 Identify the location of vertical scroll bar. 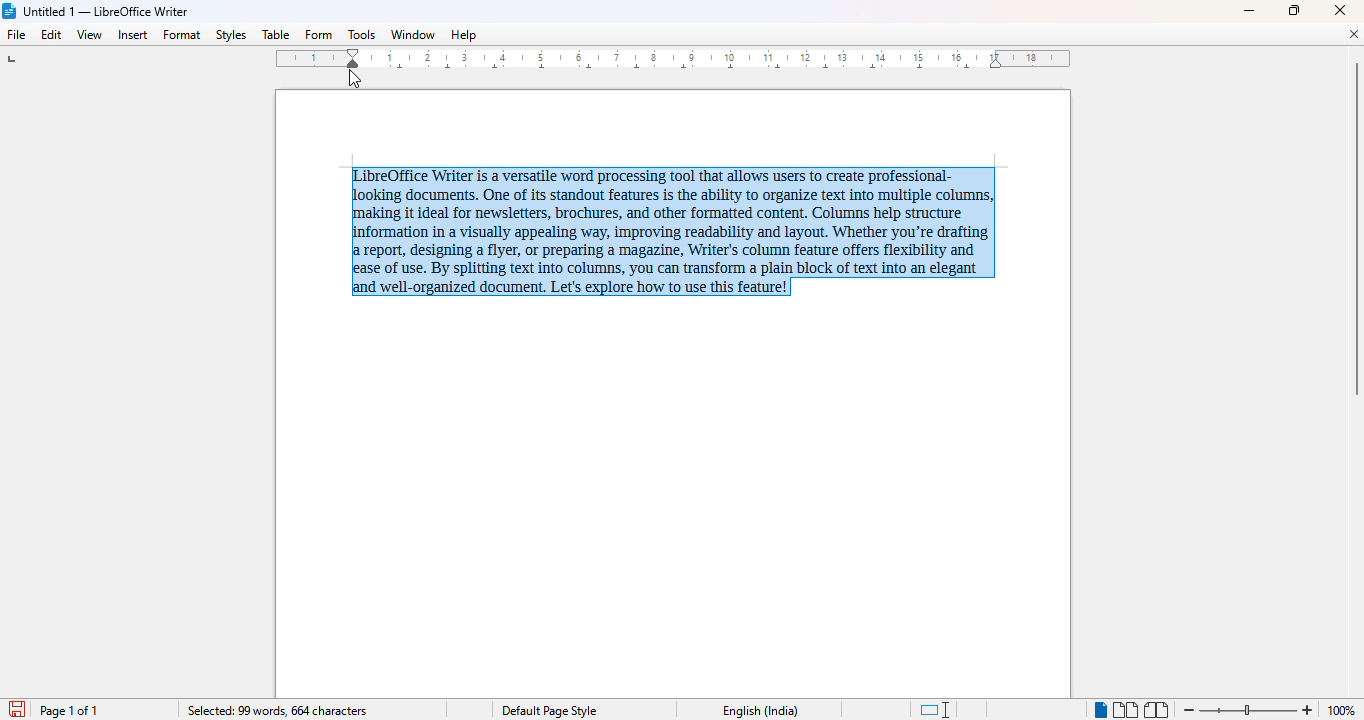
(1355, 229).